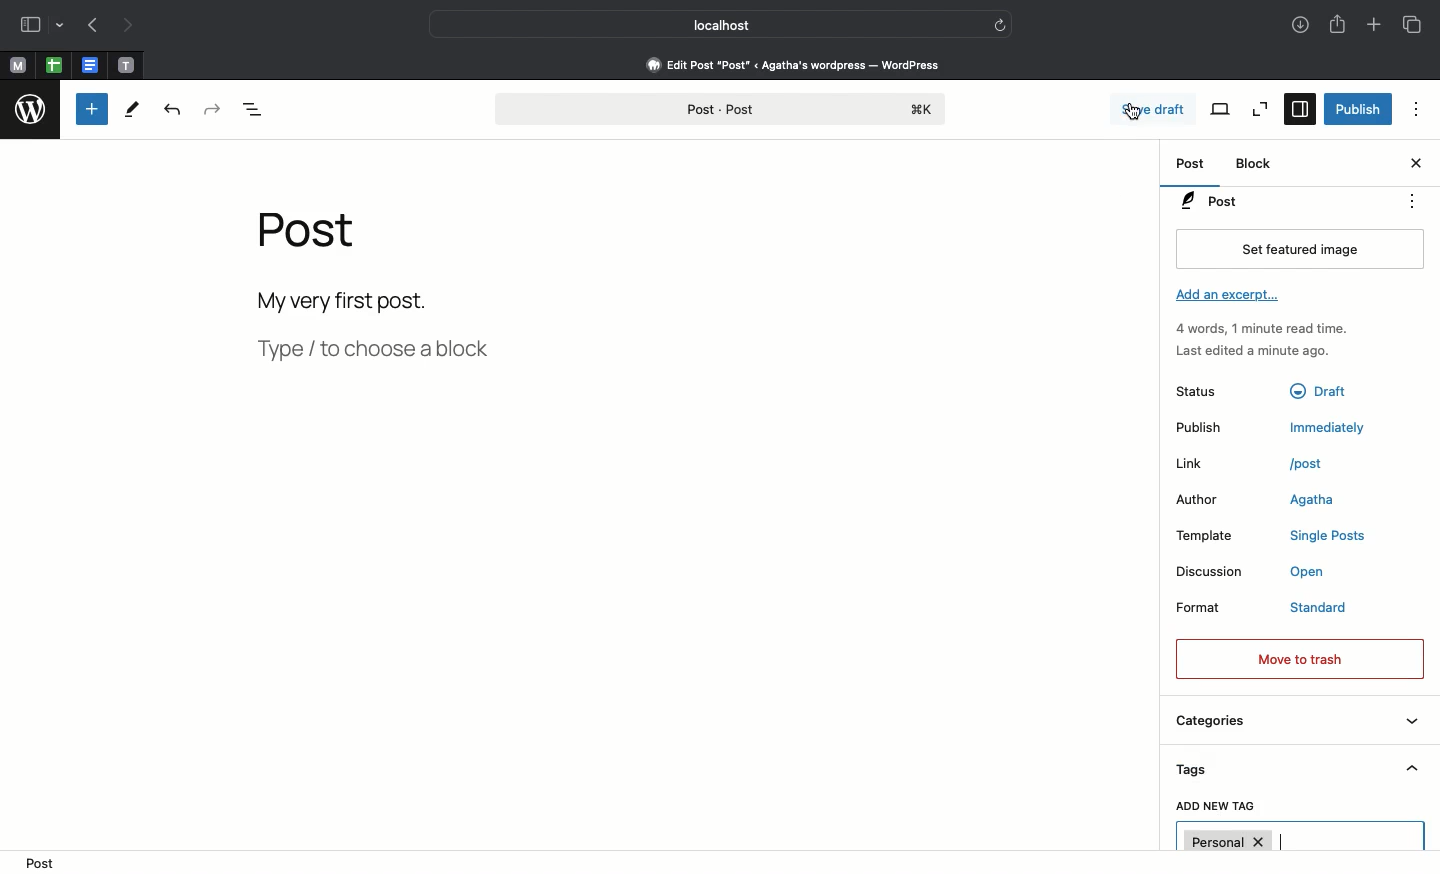 This screenshot has height=874, width=1440. Describe the element at coordinates (1300, 657) in the screenshot. I see `Move to trash` at that location.